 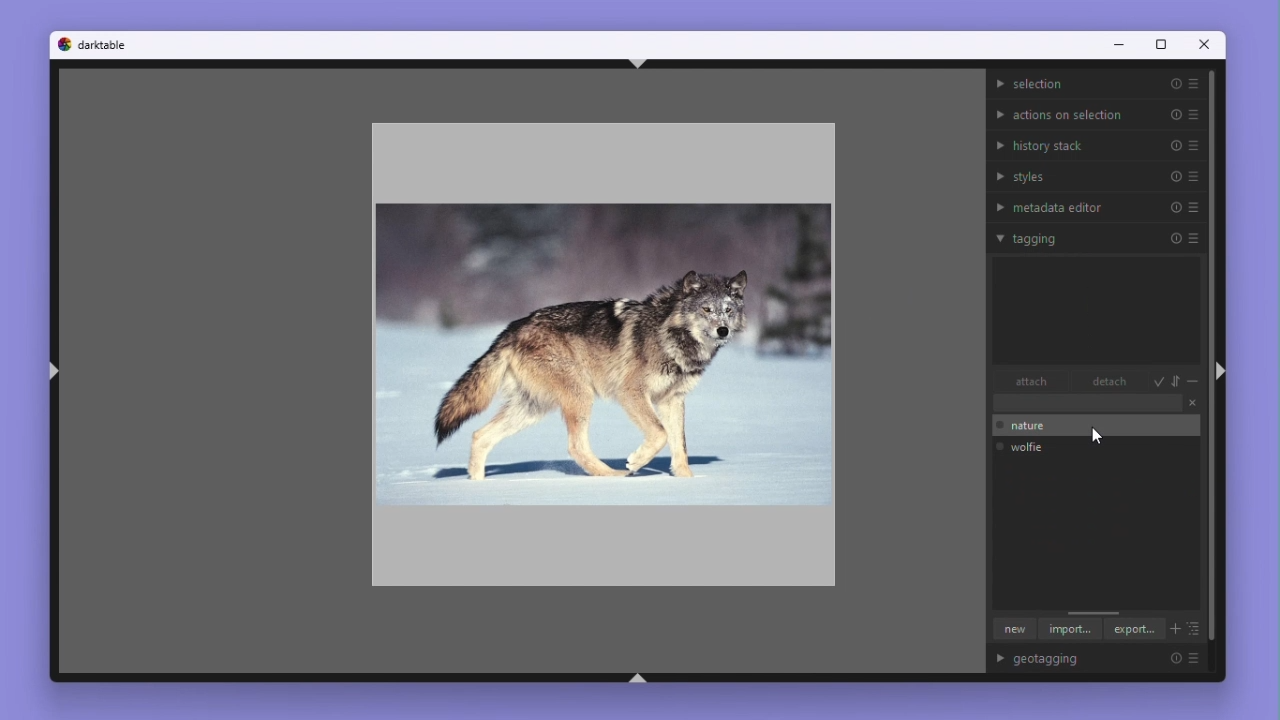 I want to click on Maximize, so click(x=1159, y=46).